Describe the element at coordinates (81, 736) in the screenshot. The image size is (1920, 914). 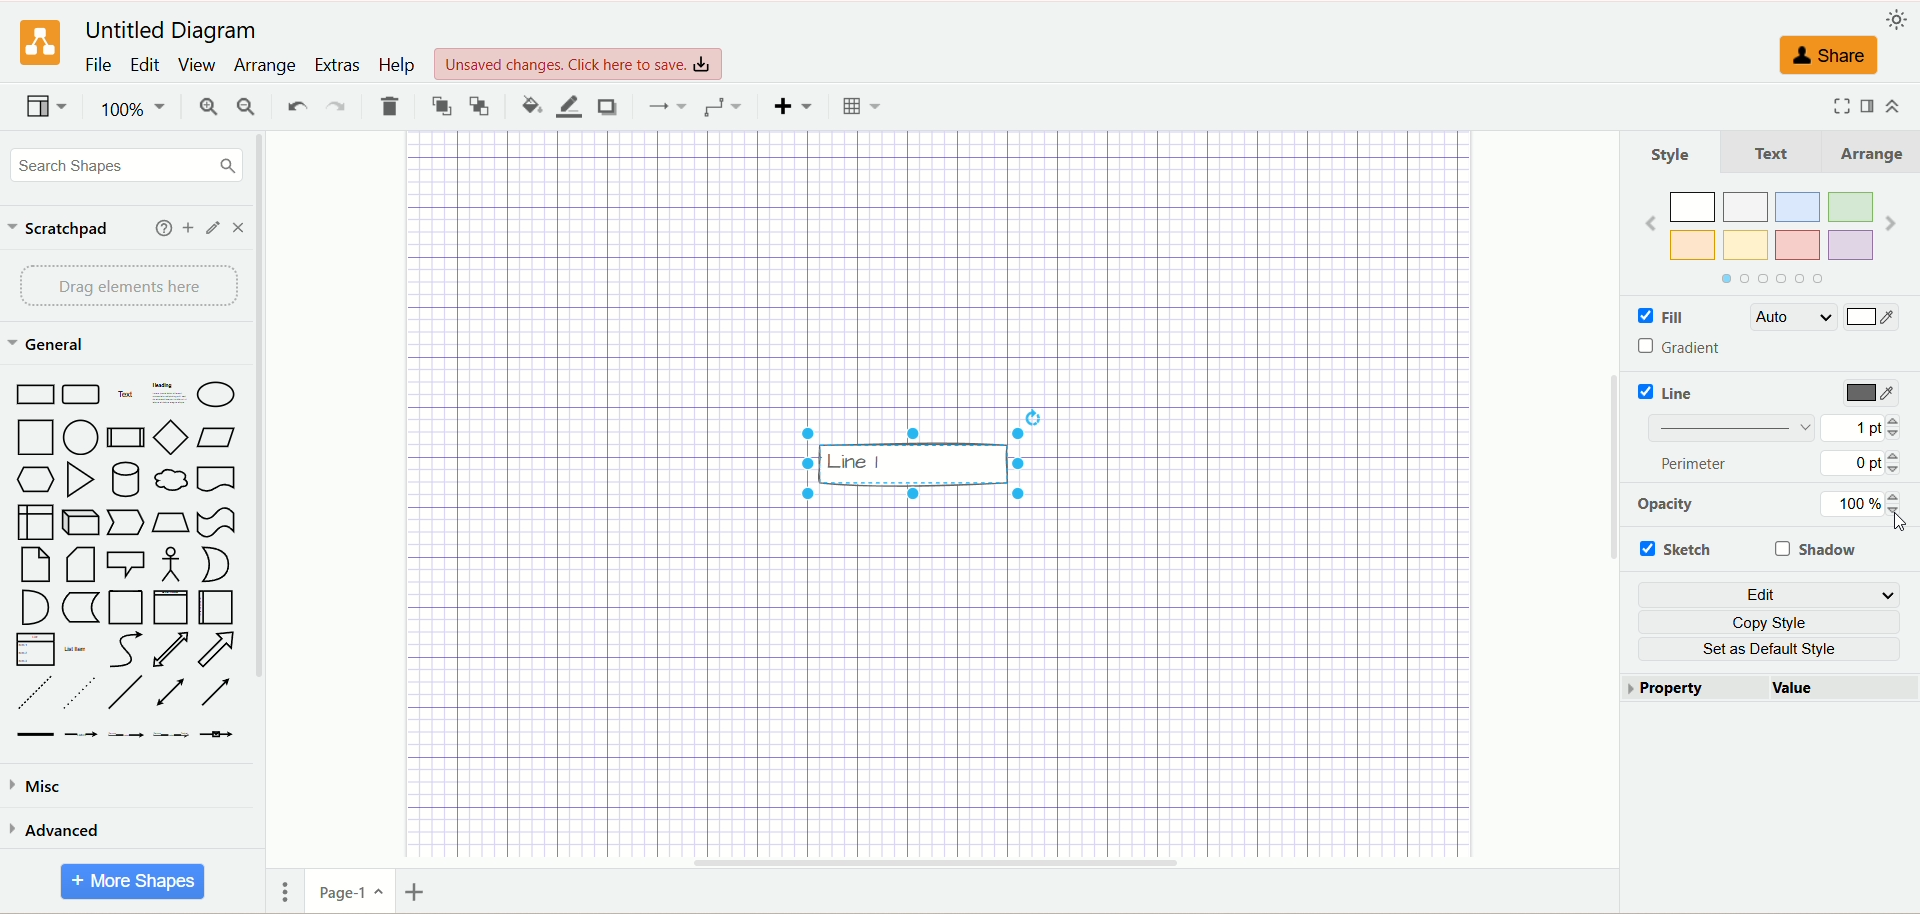
I see `Connector with label` at that location.